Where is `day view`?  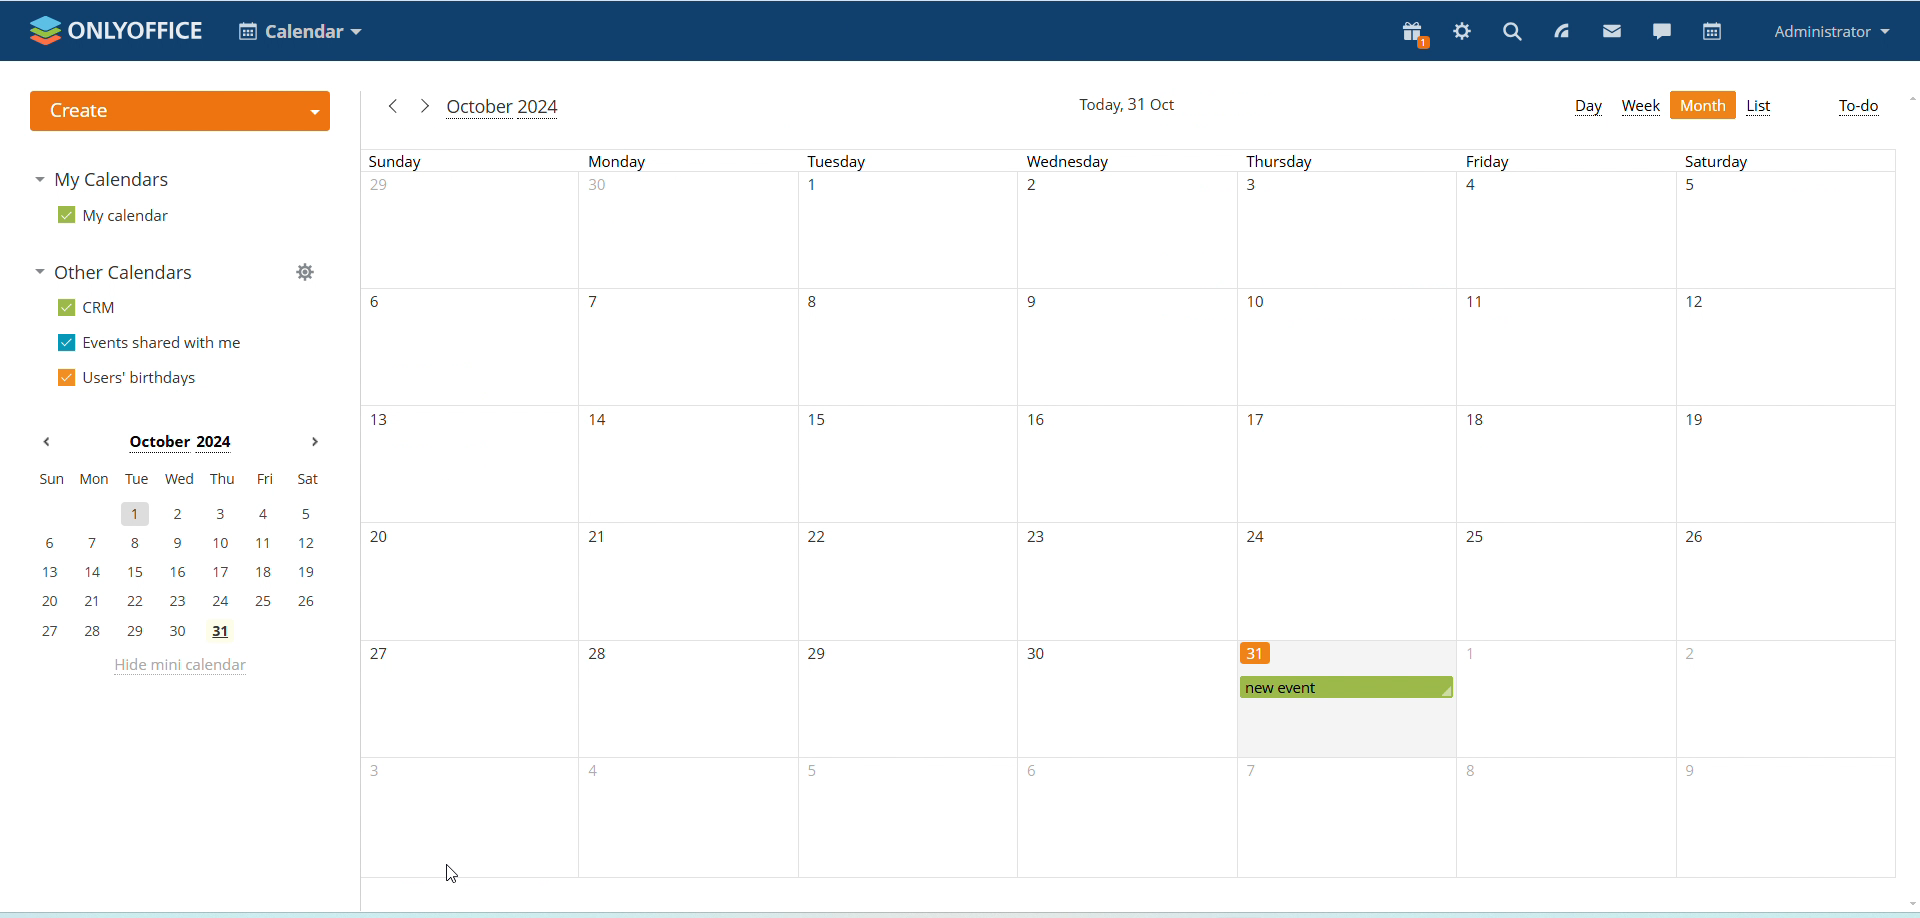 day view is located at coordinates (1587, 106).